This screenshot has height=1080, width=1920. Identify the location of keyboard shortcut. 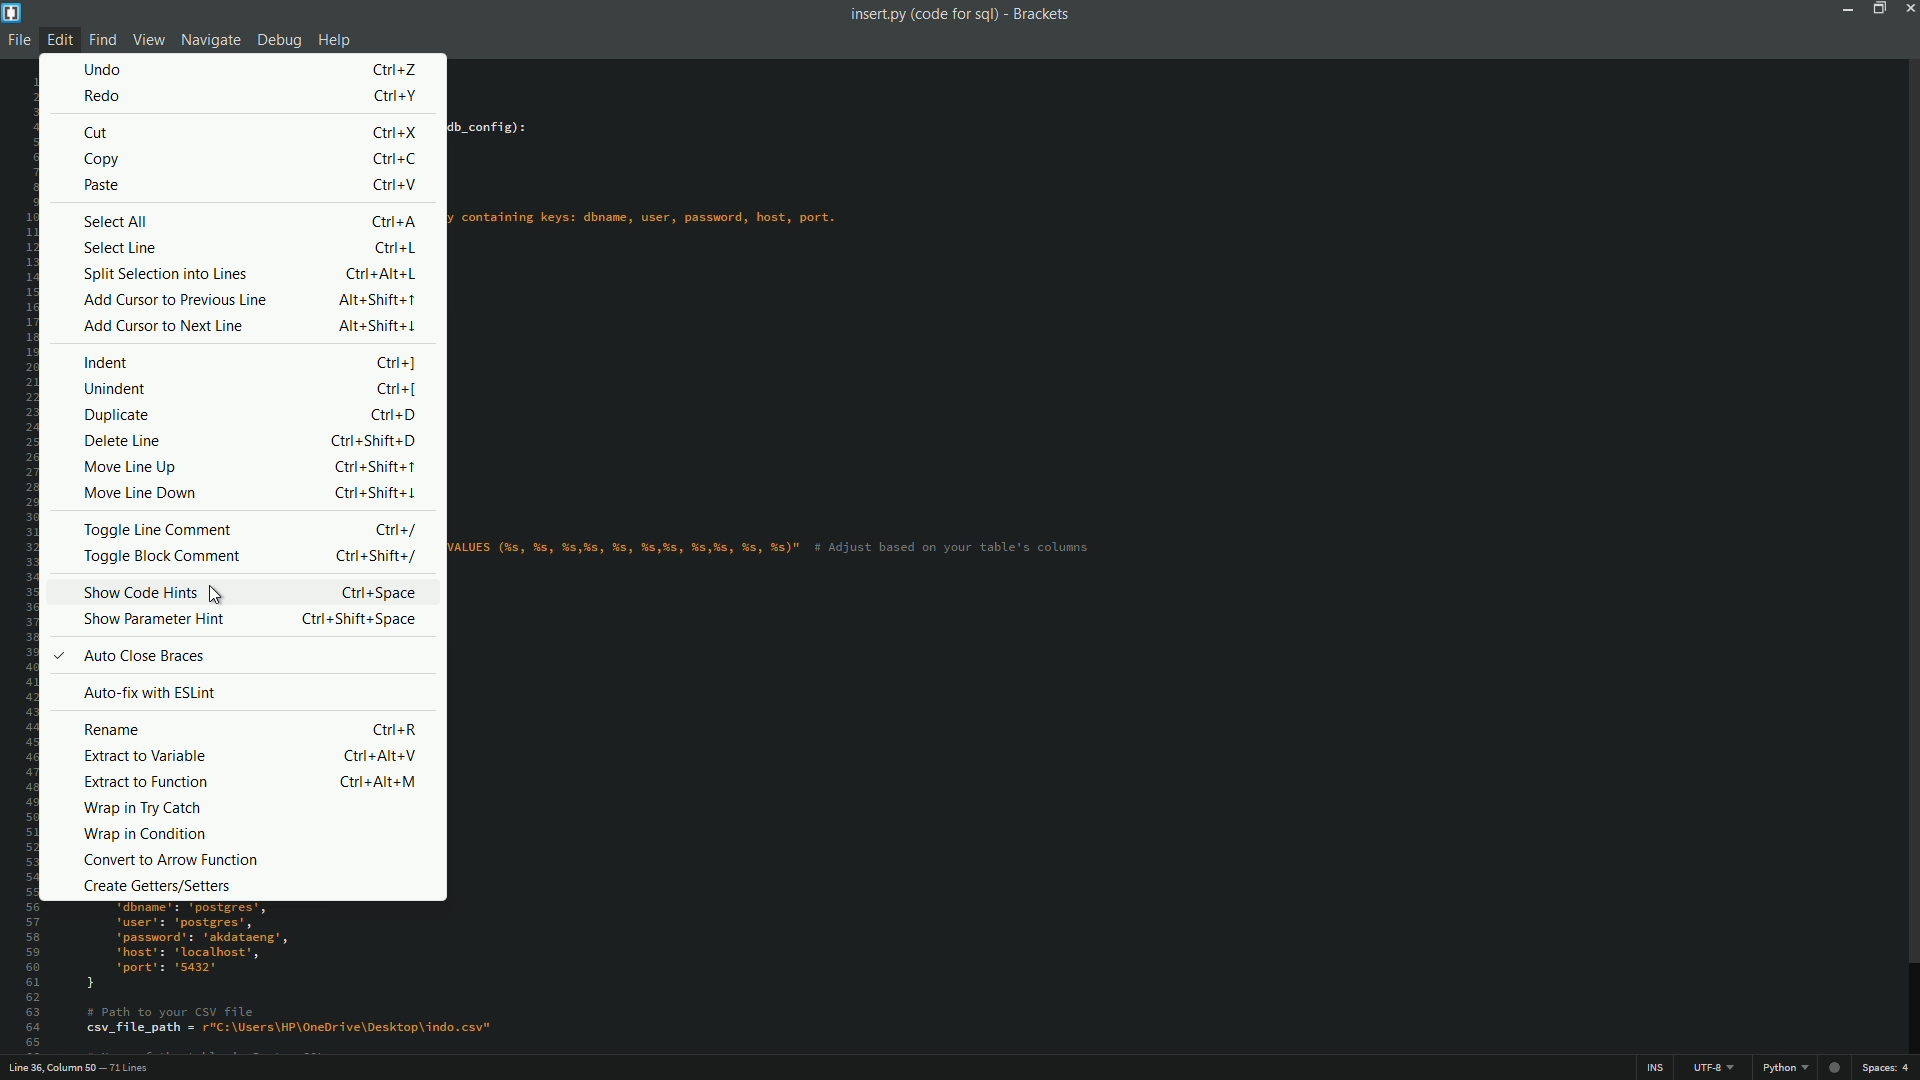
(393, 186).